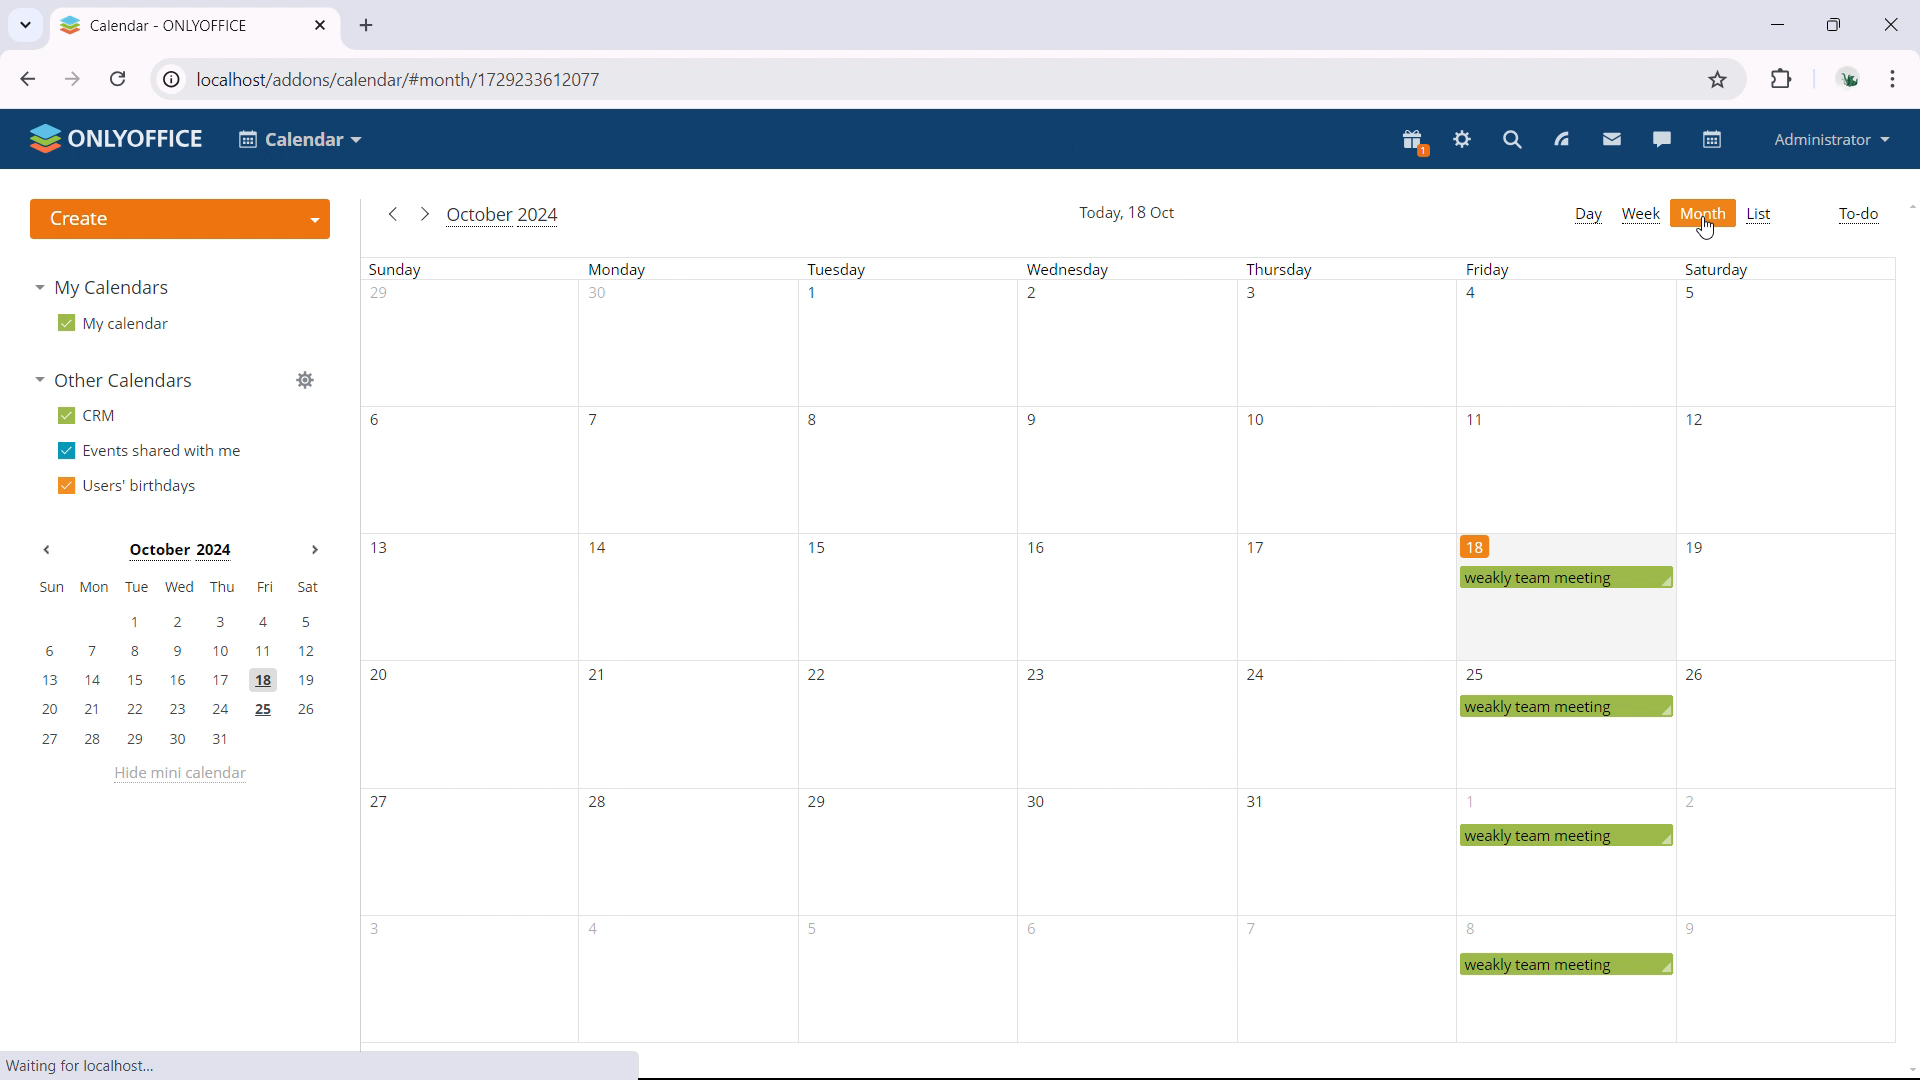 The width and height of the screenshot is (1920, 1080). Describe the element at coordinates (1348, 650) in the screenshot. I see `Thursday` at that location.